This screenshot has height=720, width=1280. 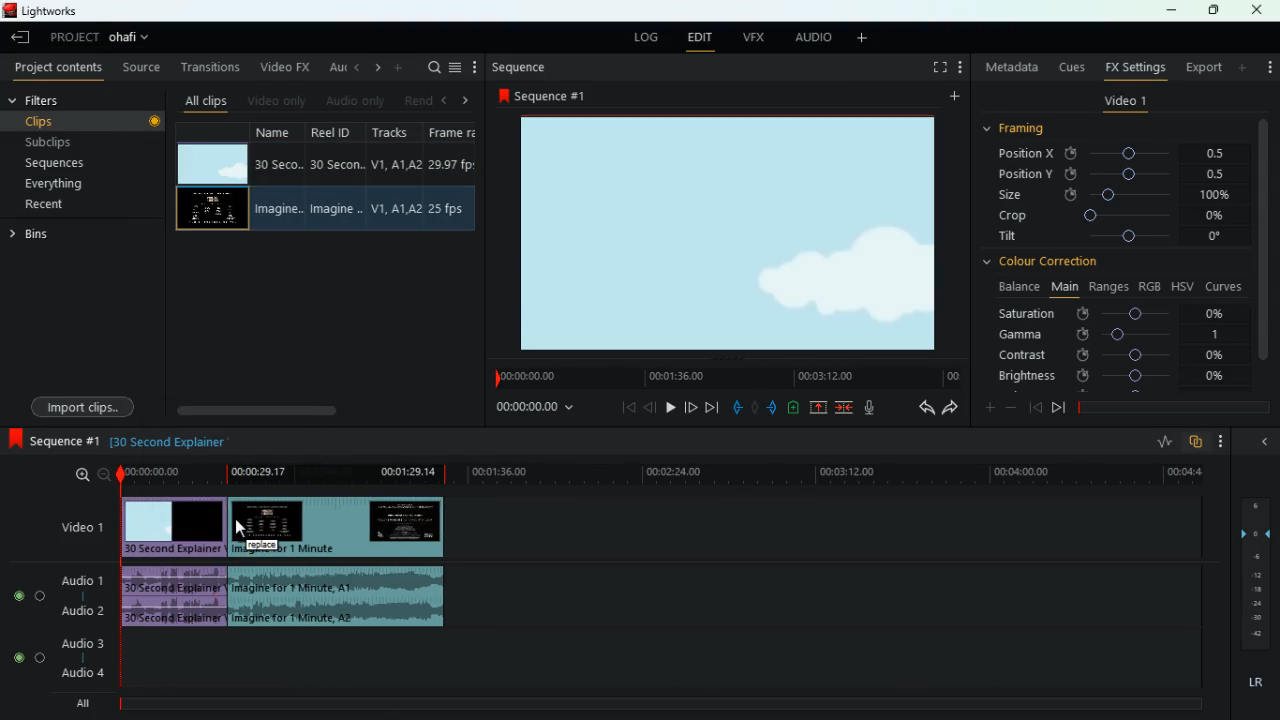 I want to click on menu, so click(x=455, y=67).